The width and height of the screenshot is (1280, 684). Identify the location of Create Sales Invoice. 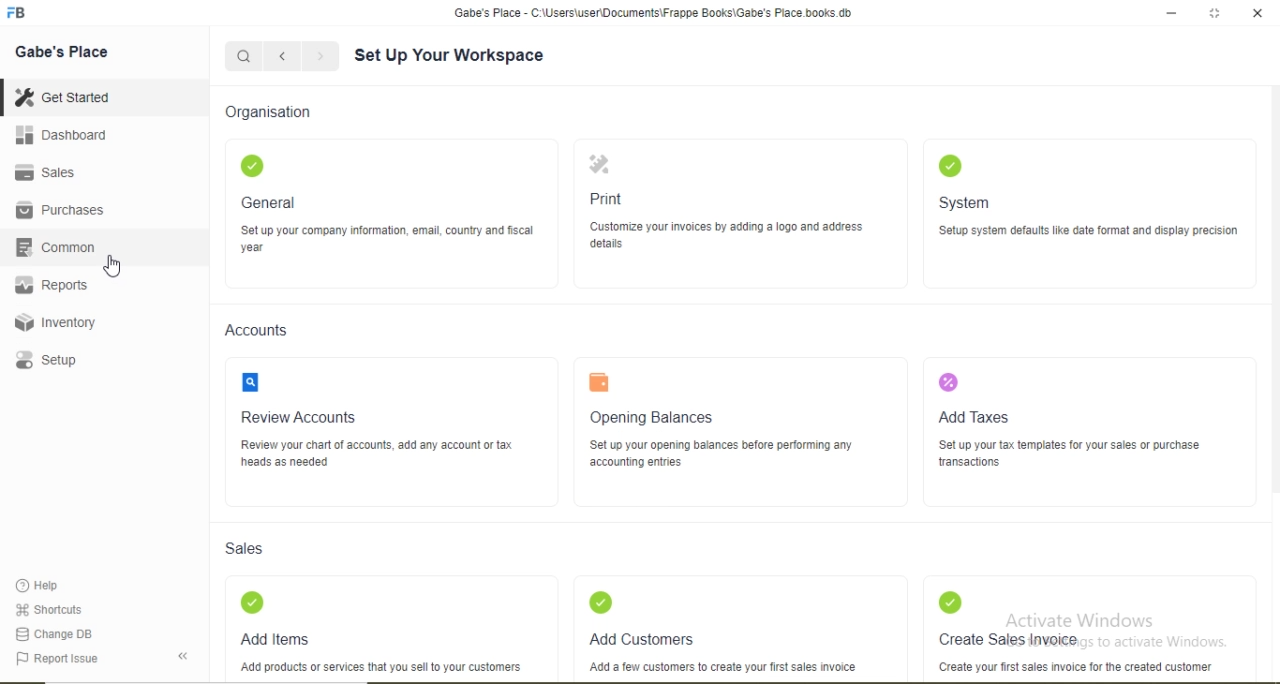
(1007, 637).